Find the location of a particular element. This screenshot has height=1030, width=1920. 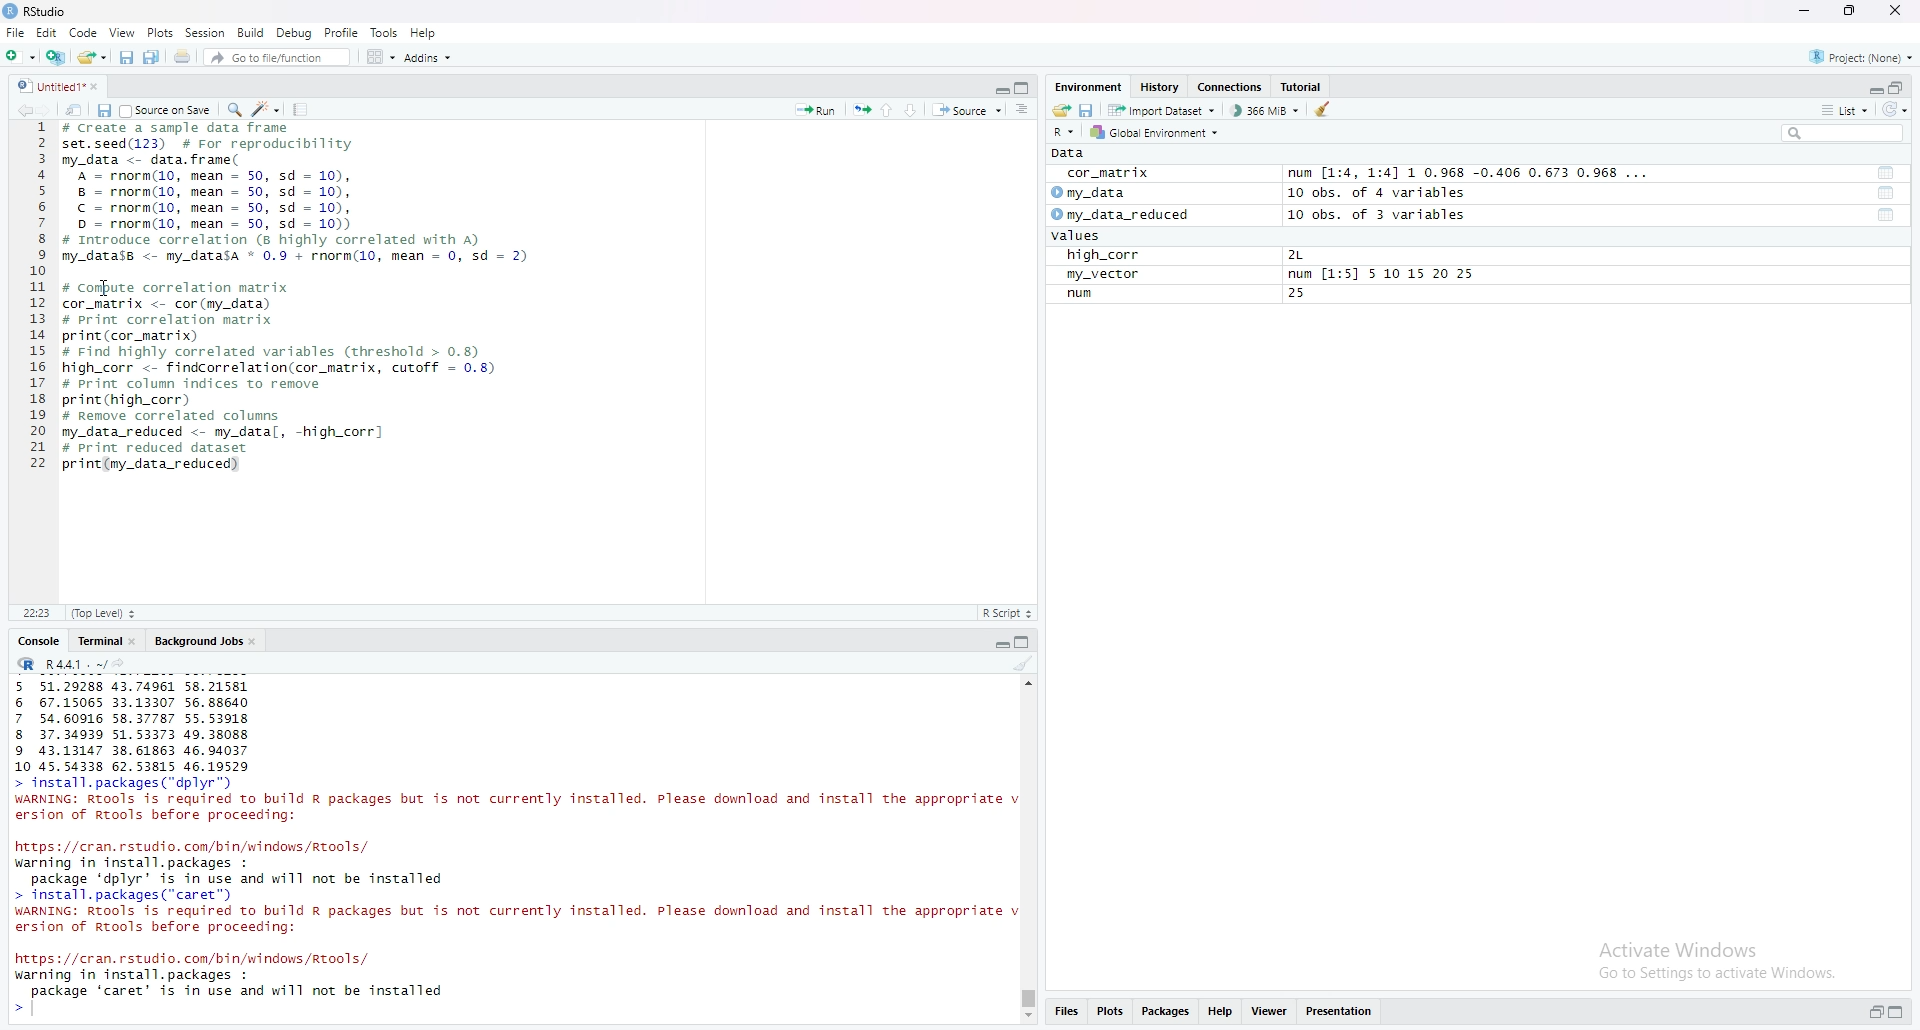

Tools is located at coordinates (386, 32).